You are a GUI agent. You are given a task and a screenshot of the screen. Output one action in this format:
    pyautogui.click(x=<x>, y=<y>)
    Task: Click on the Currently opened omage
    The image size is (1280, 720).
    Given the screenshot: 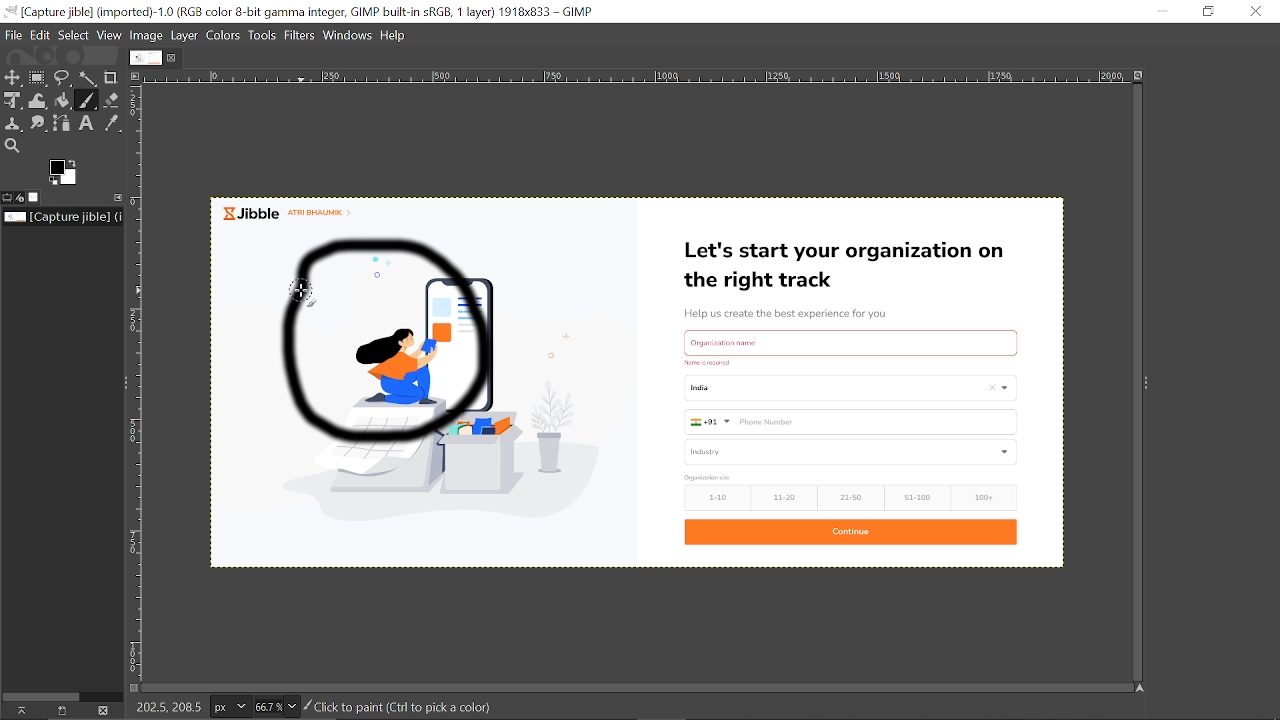 What is the action you would take?
    pyautogui.click(x=788, y=383)
    